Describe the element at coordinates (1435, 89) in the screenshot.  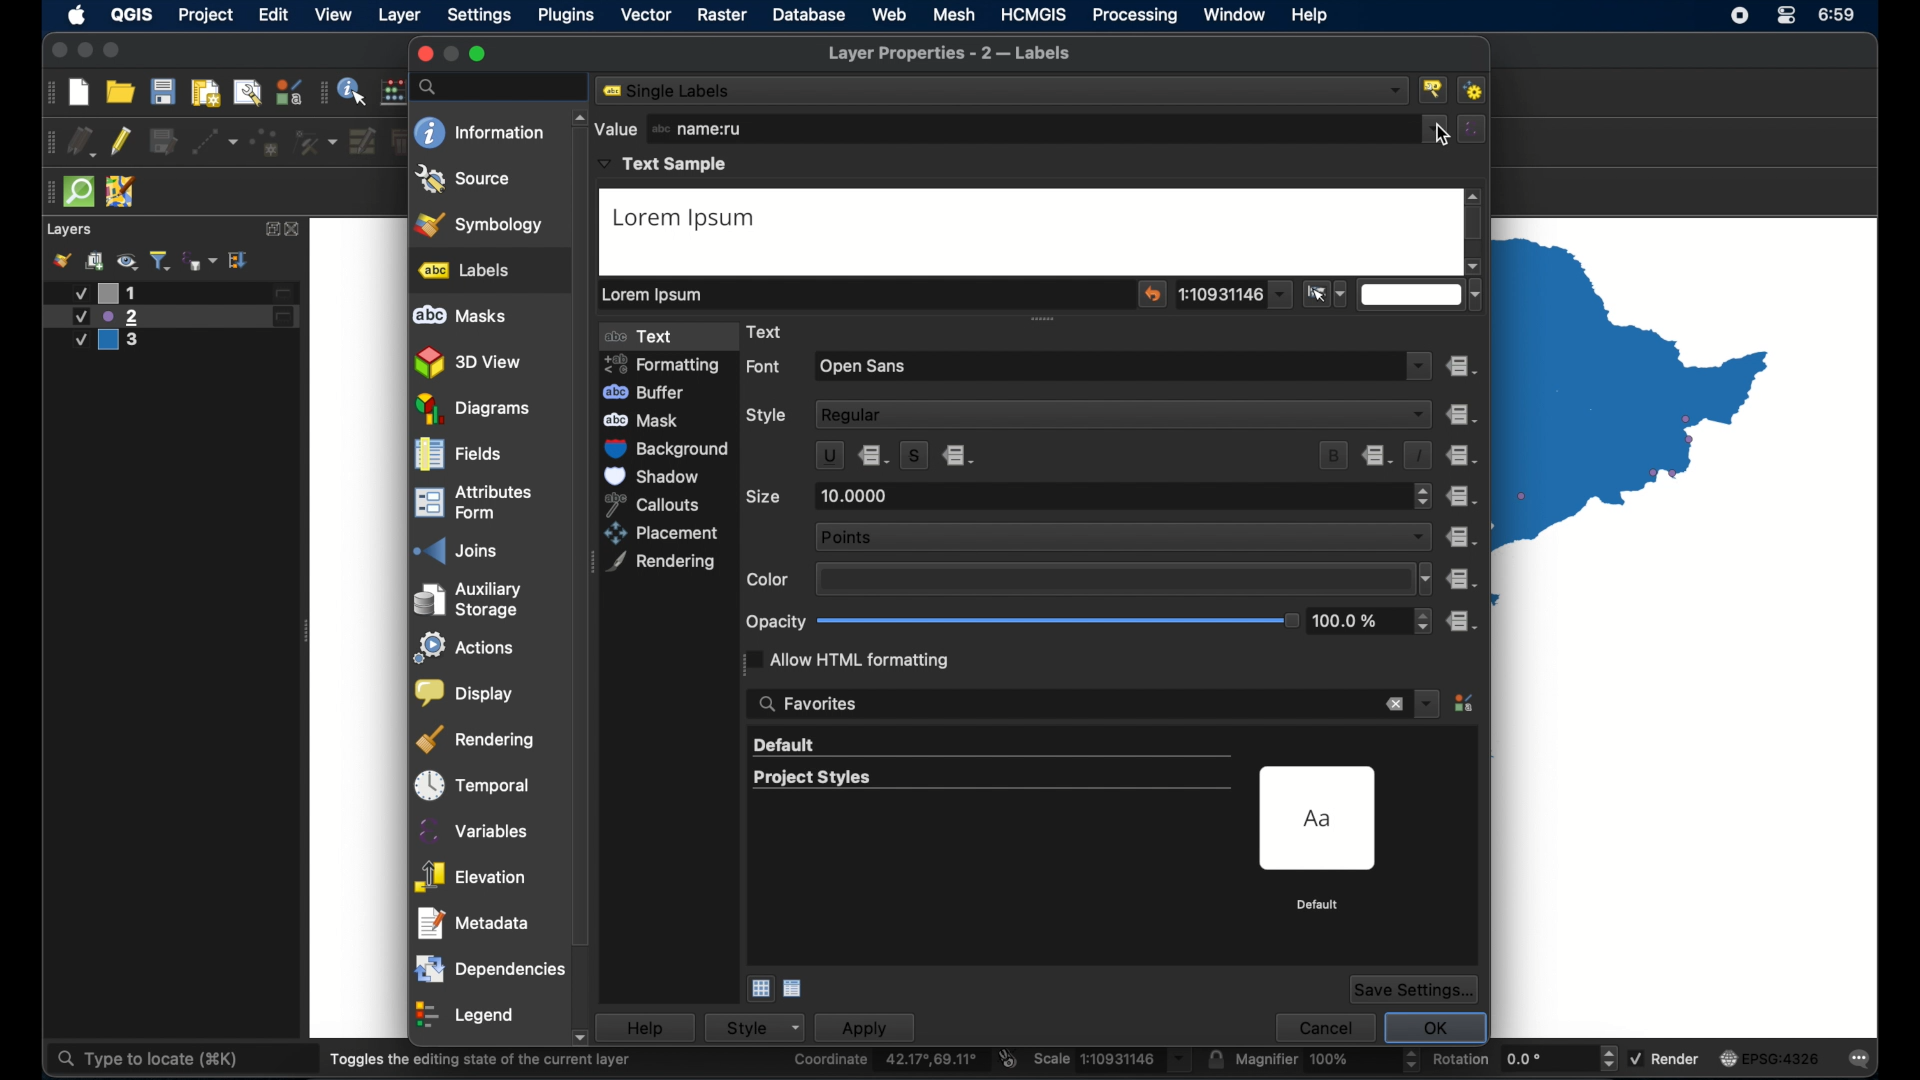
I see `configure project labelling tools` at that location.